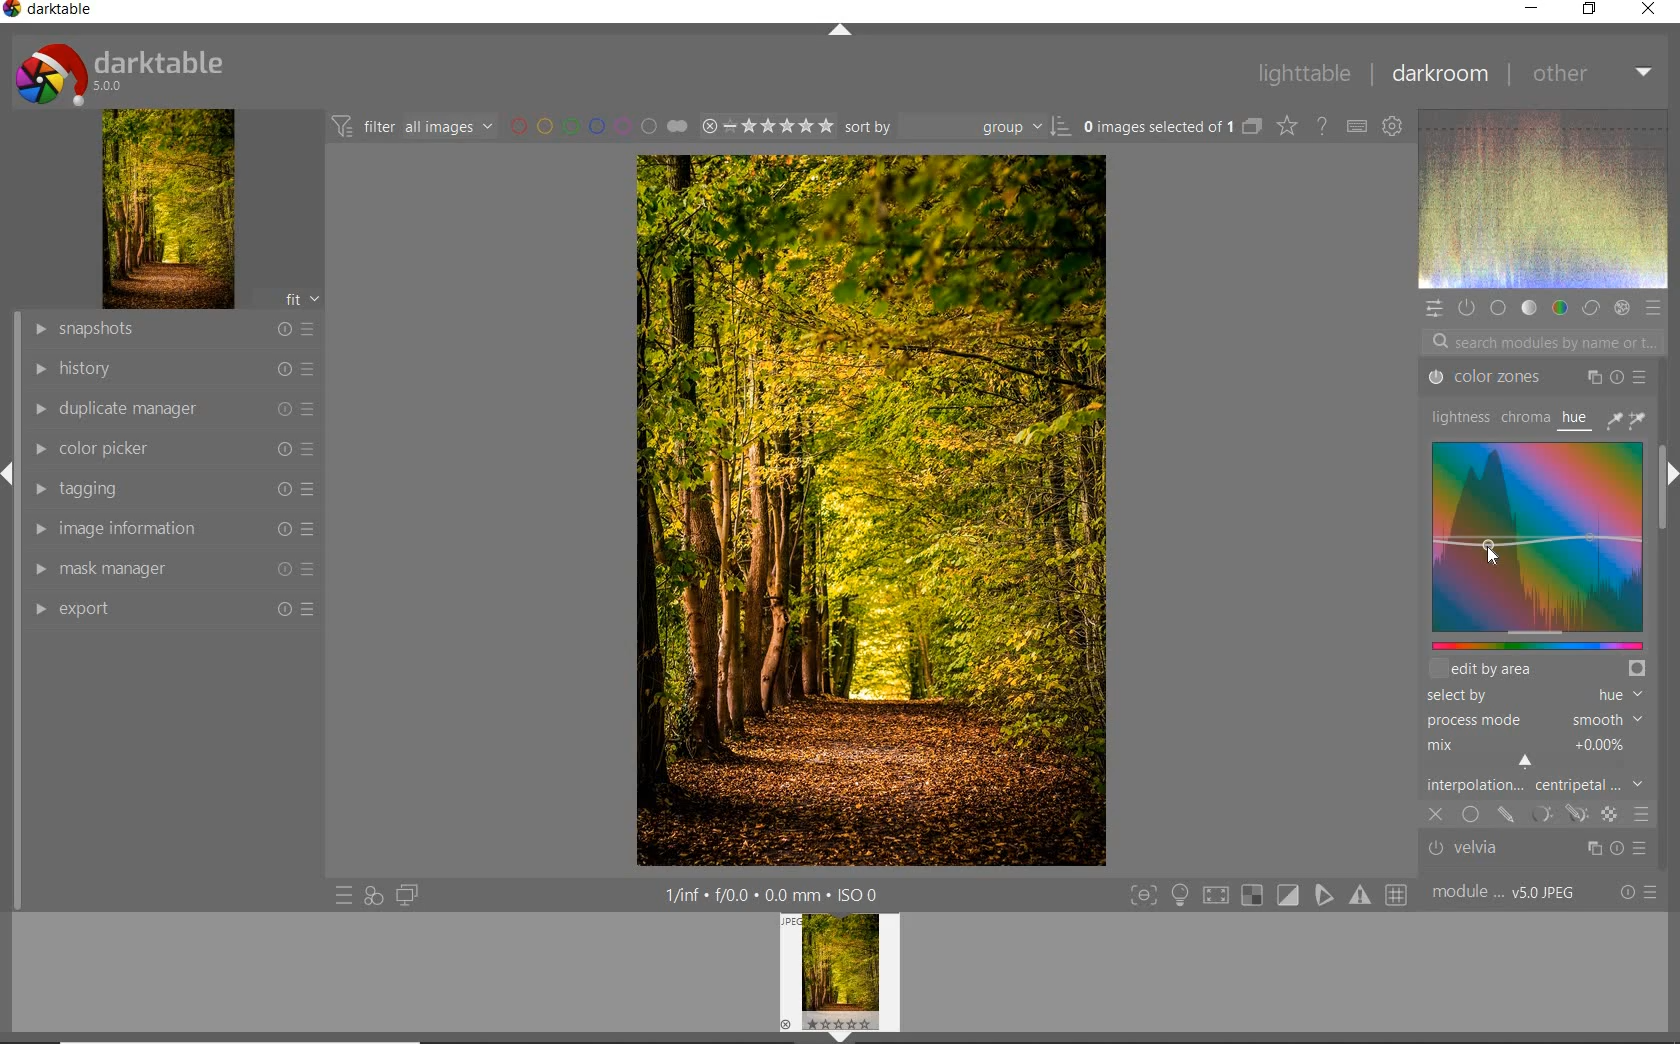 This screenshot has width=1680, height=1044. I want to click on COLLAPSE GROUPED IMAGES, so click(1253, 126).